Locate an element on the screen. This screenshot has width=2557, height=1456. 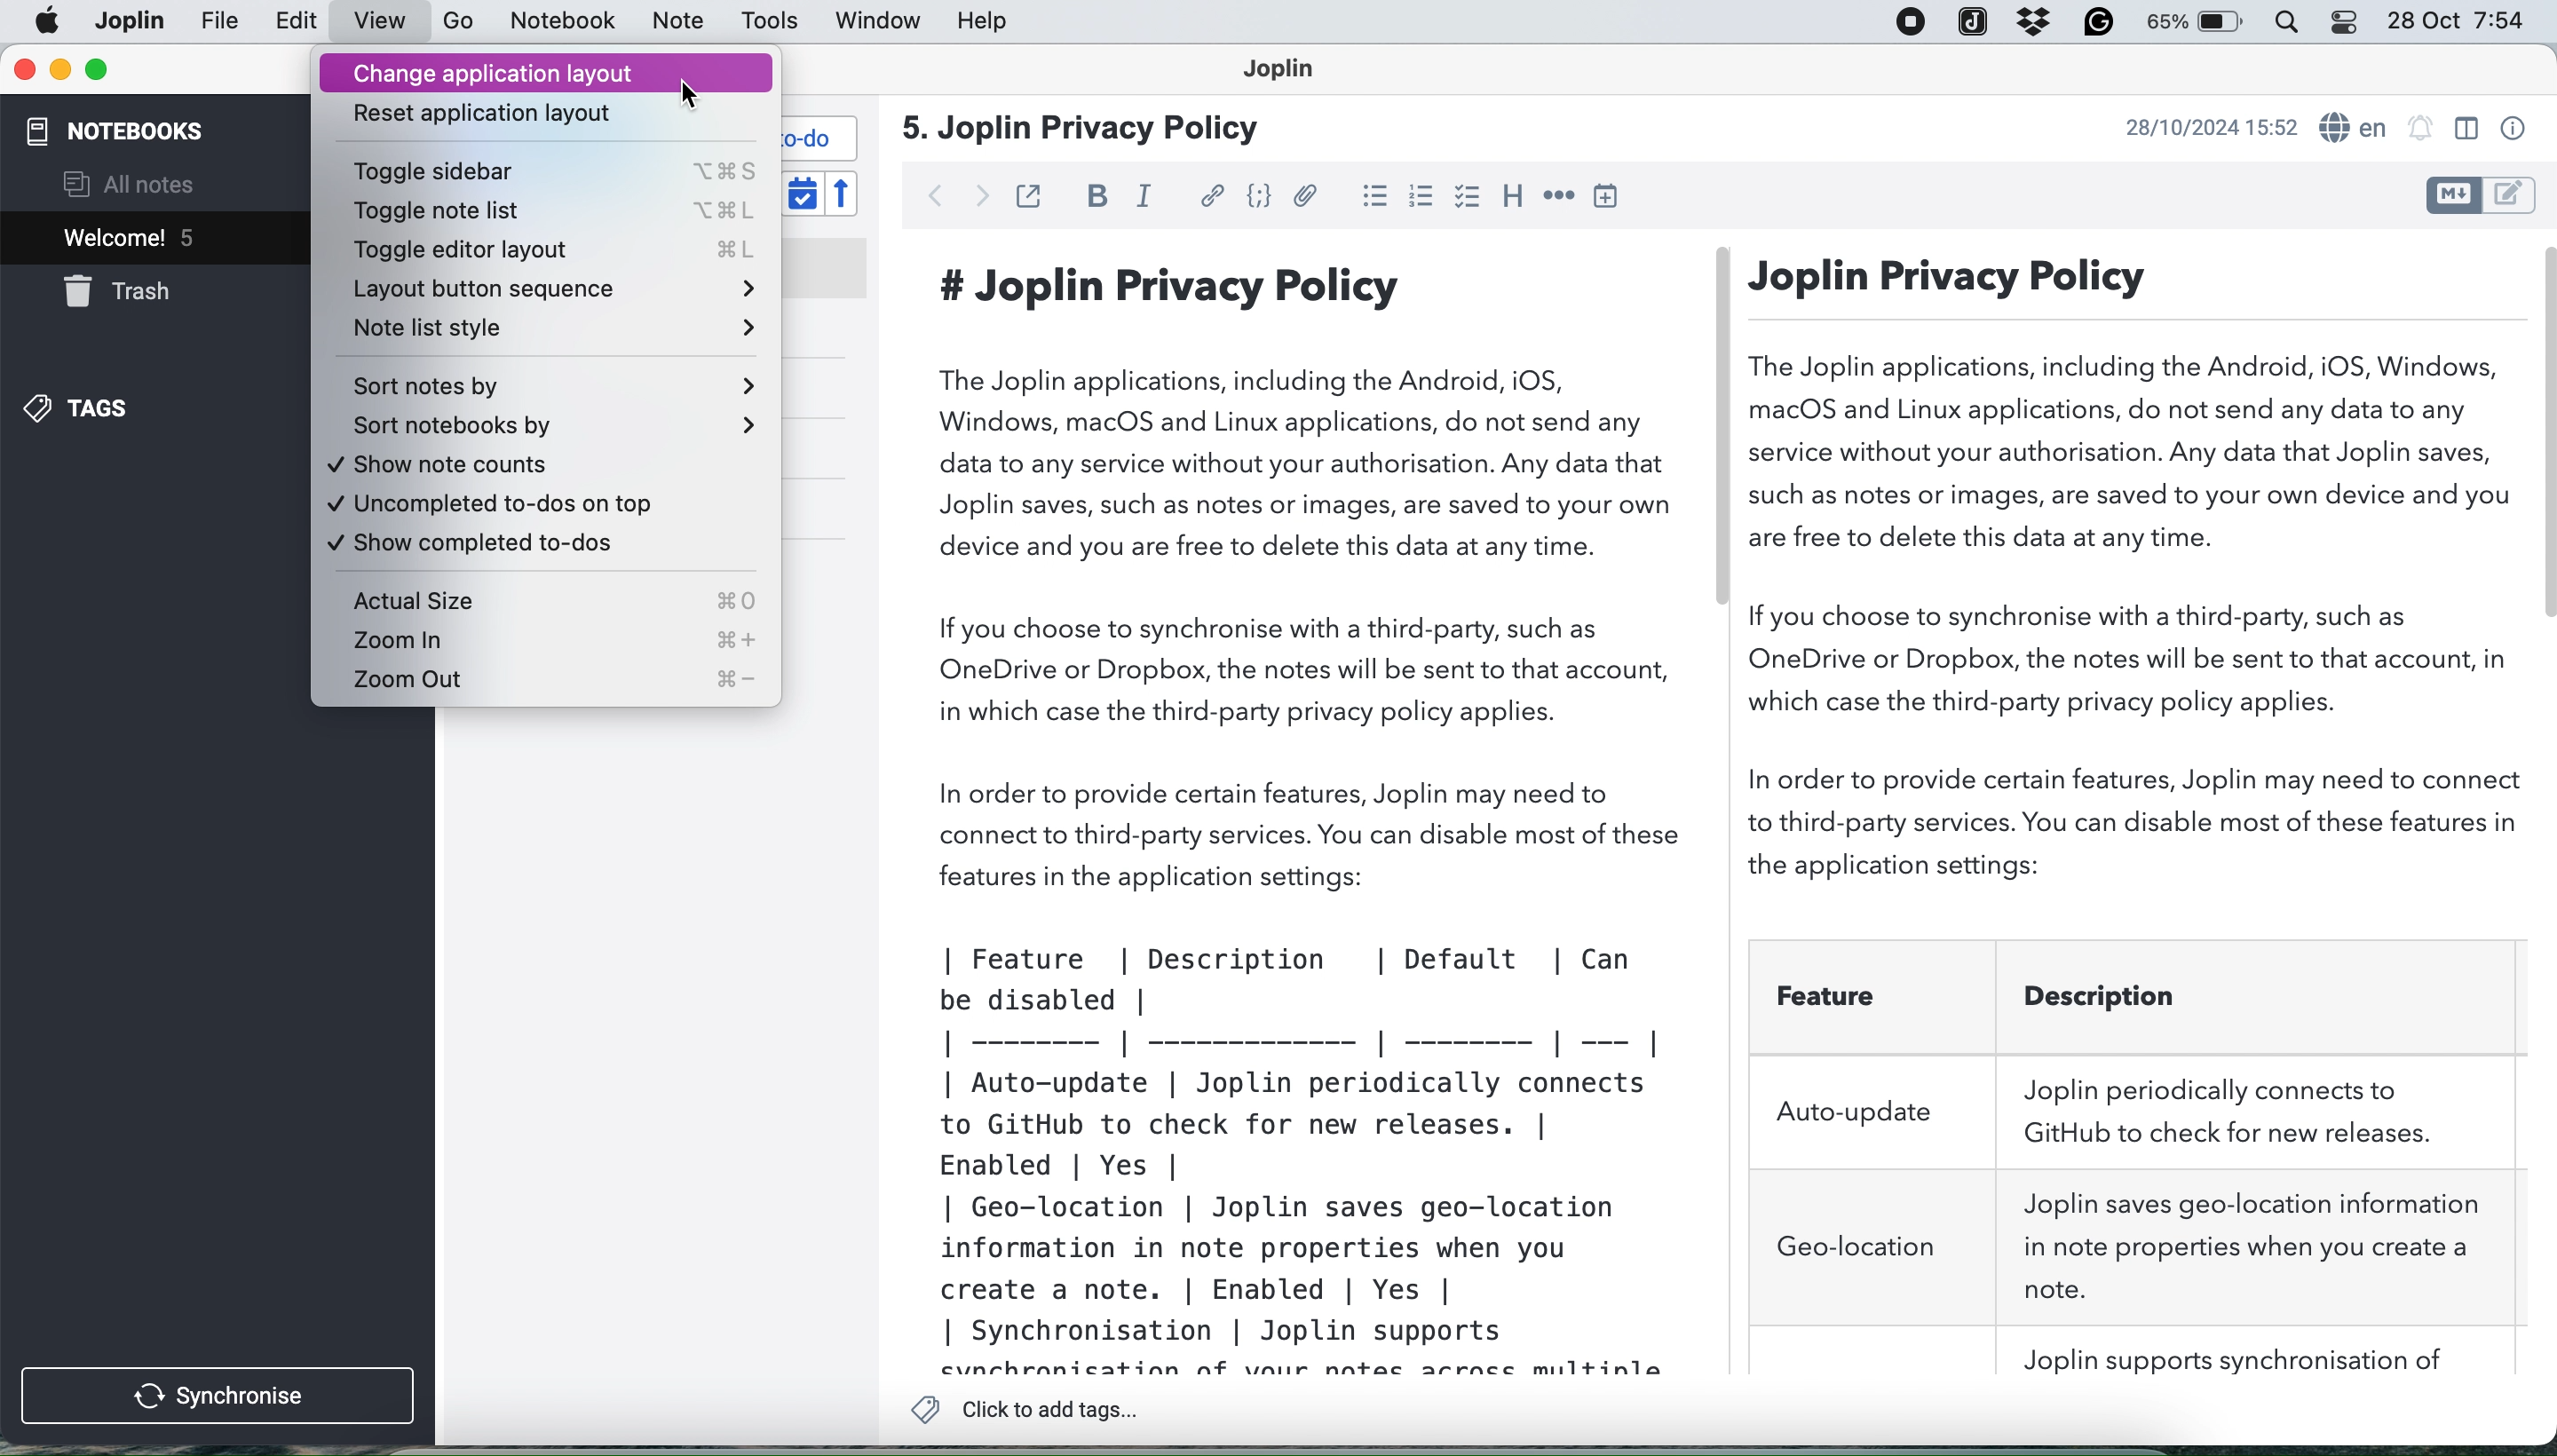
trash is located at coordinates (119, 291).